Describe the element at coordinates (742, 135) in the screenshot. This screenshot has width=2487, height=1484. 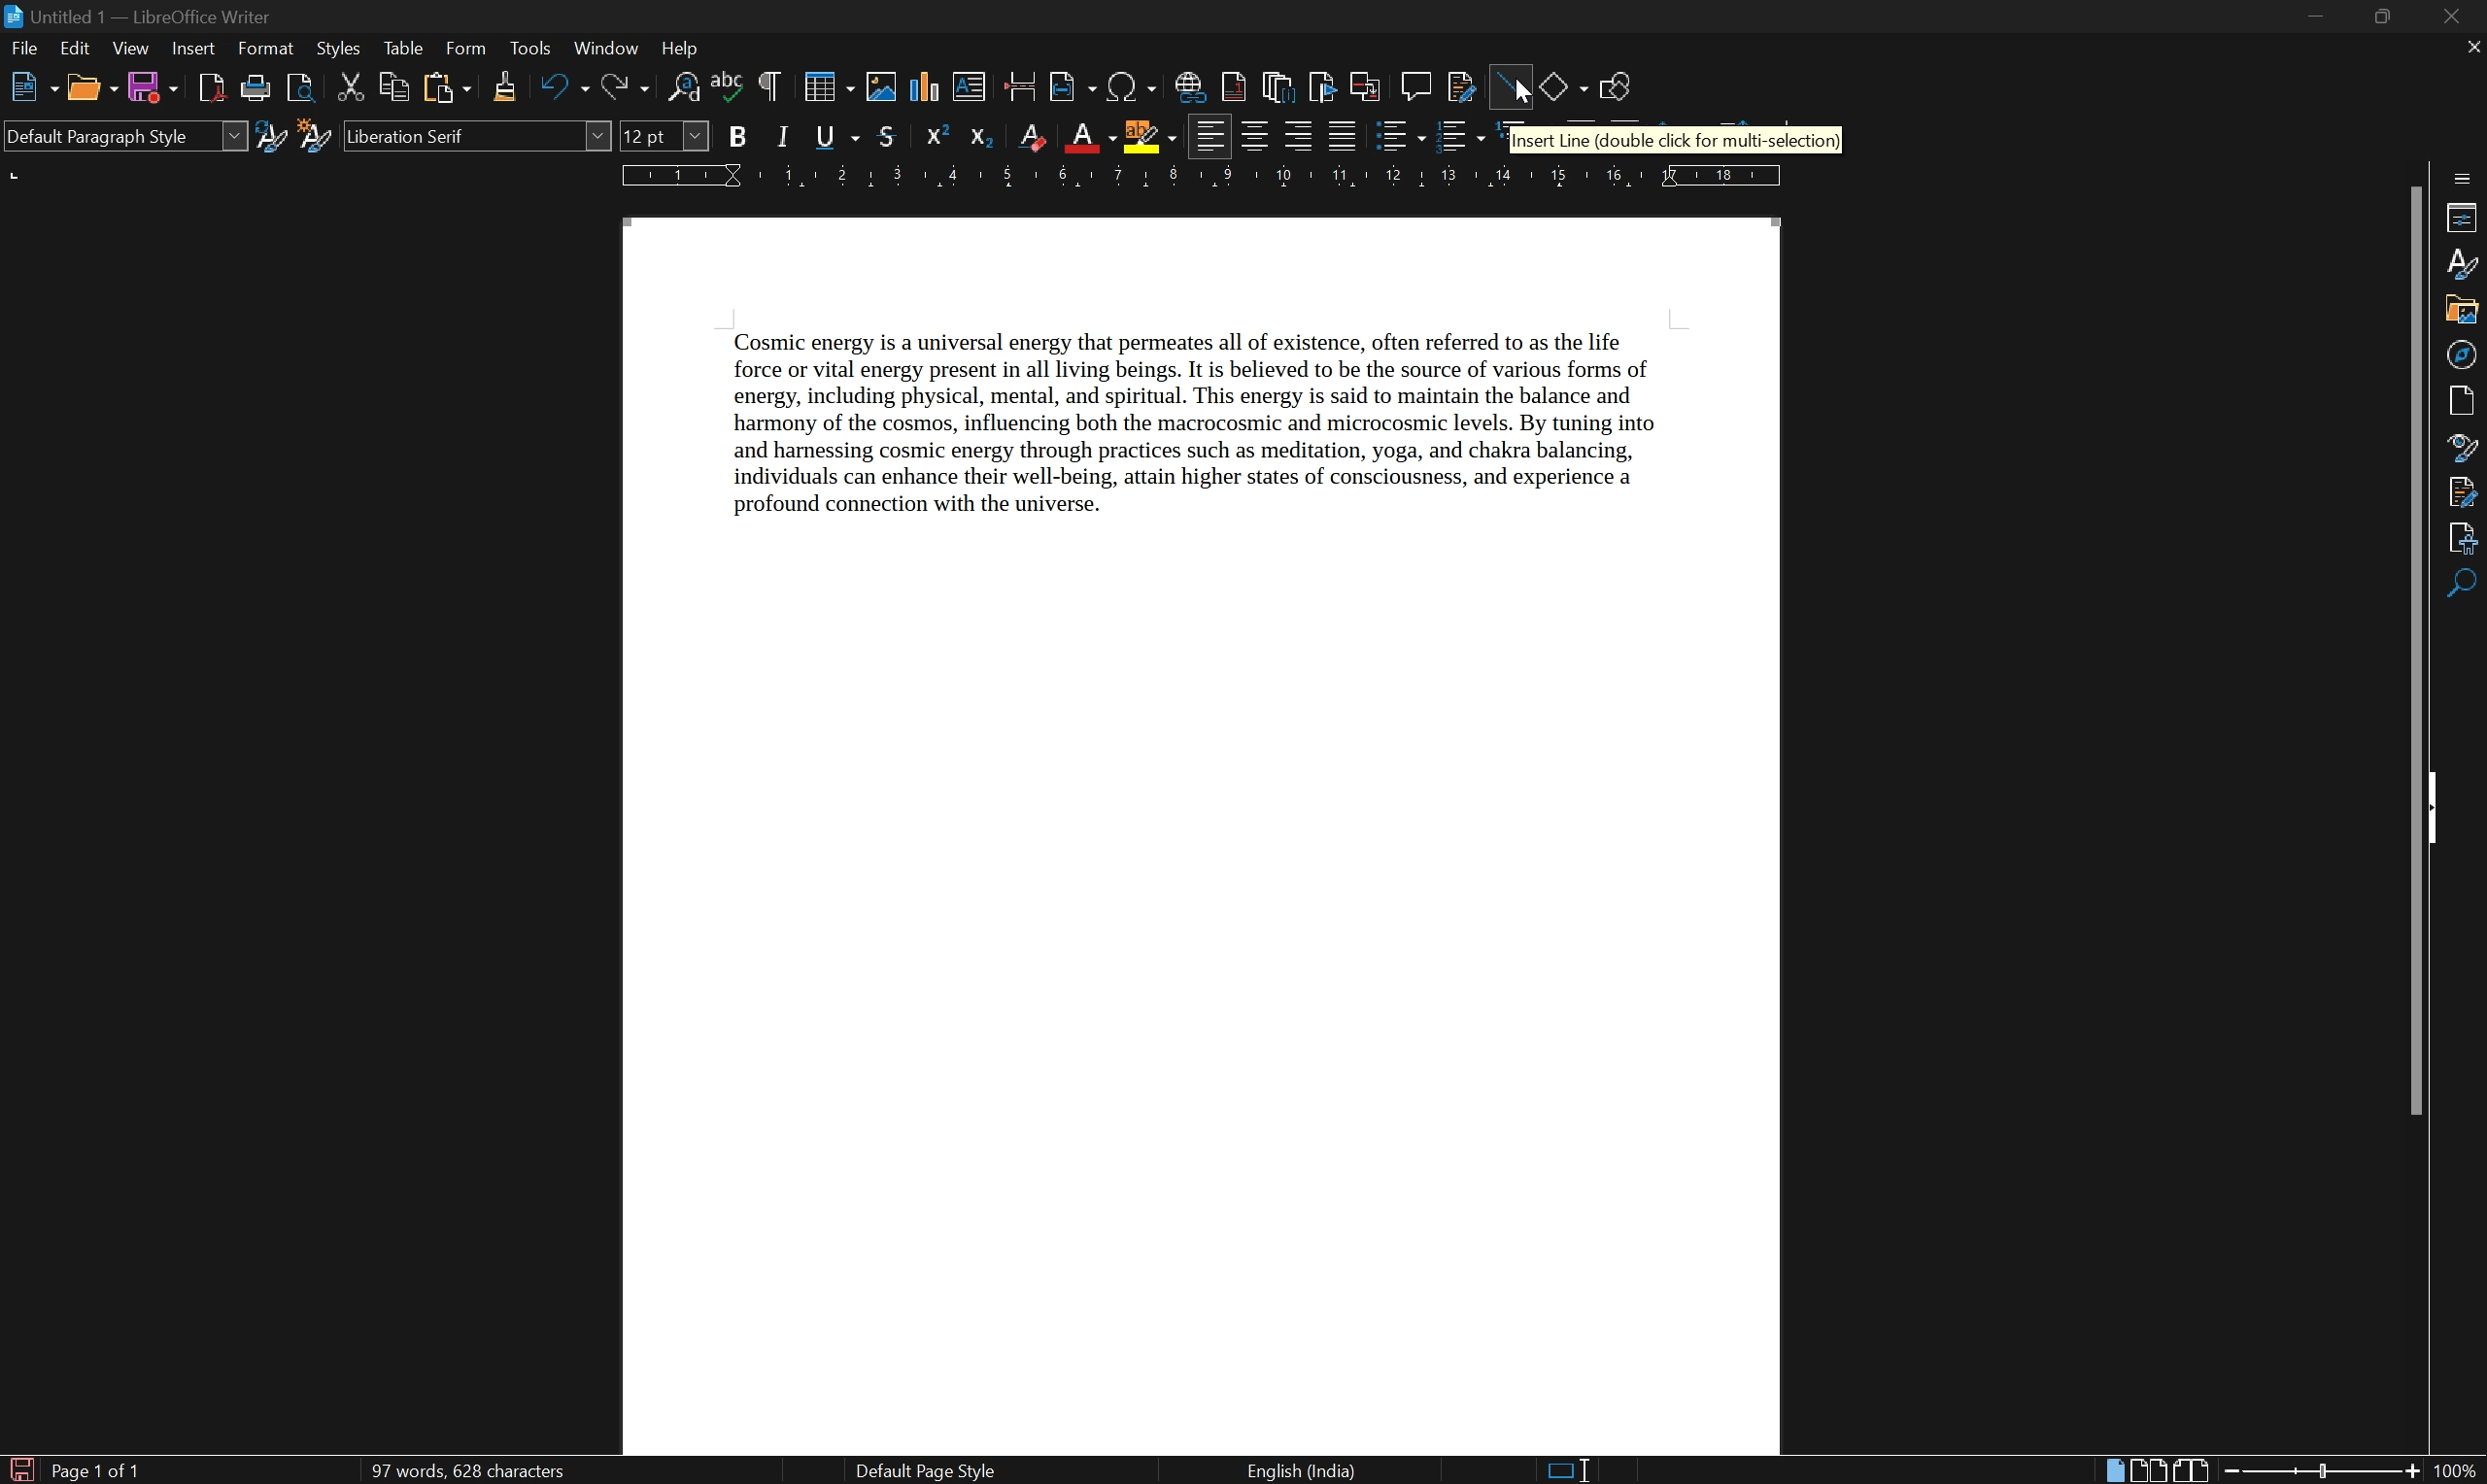
I see `bold` at that location.